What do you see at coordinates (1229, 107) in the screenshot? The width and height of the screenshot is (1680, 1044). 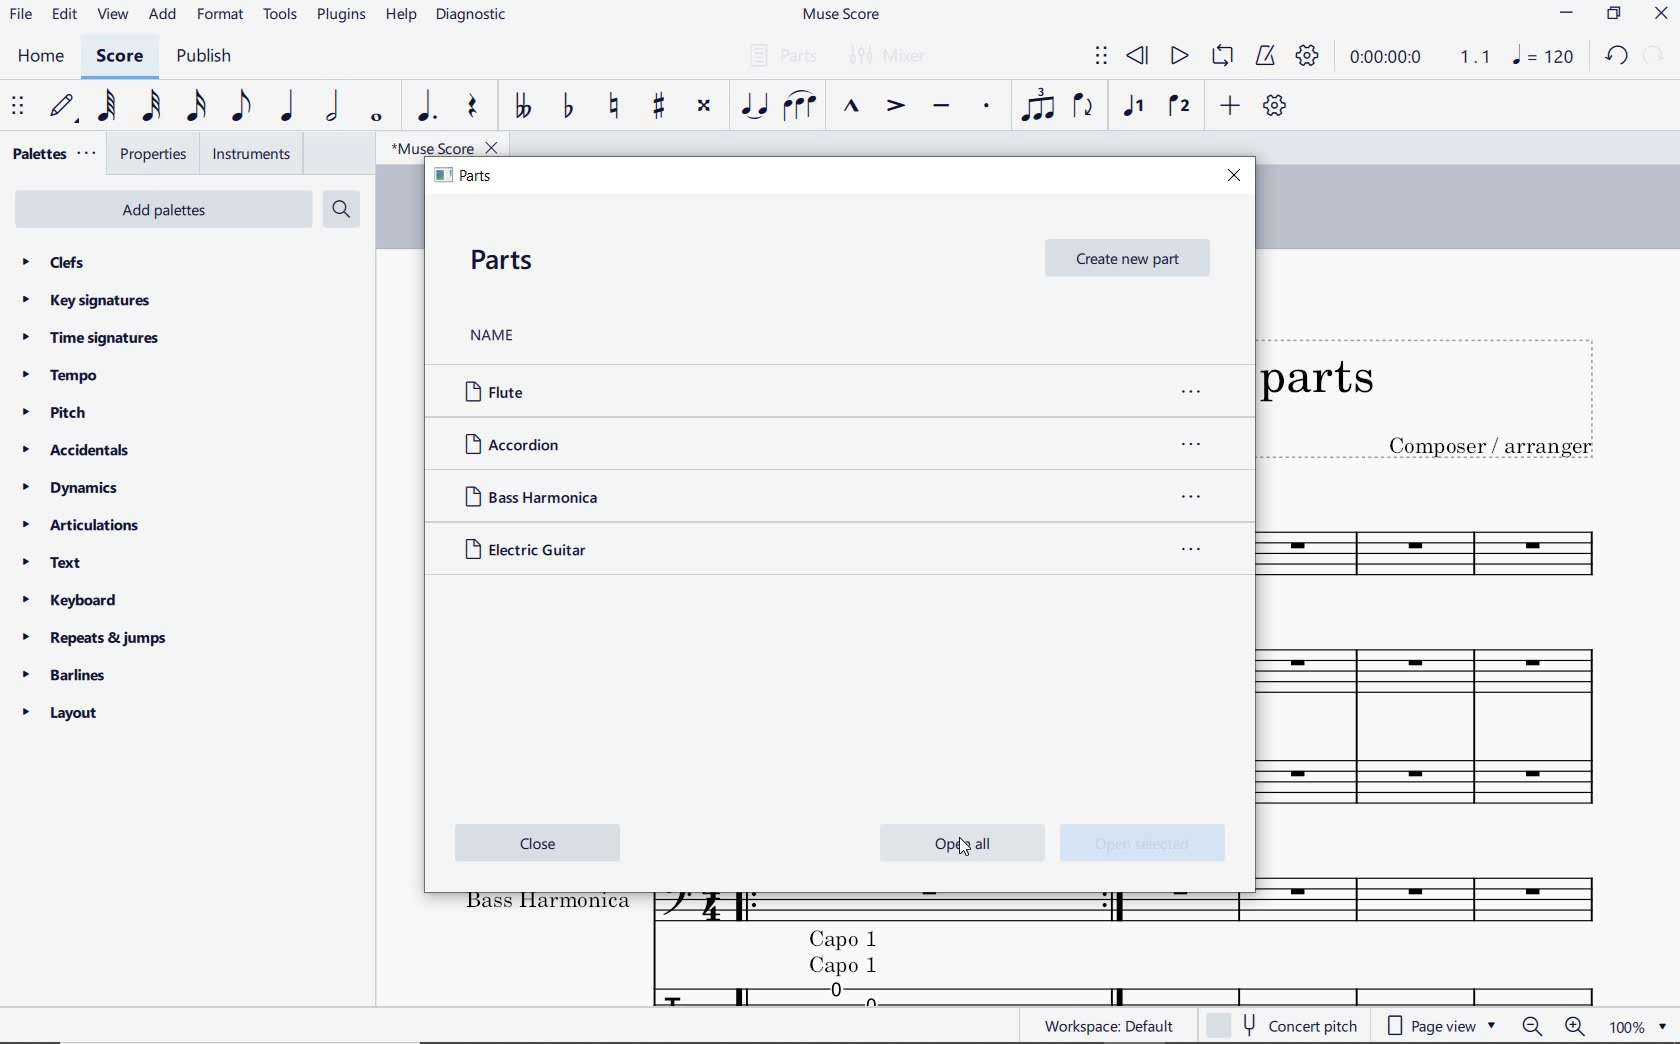 I see `add` at bounding box center [1229, 107].